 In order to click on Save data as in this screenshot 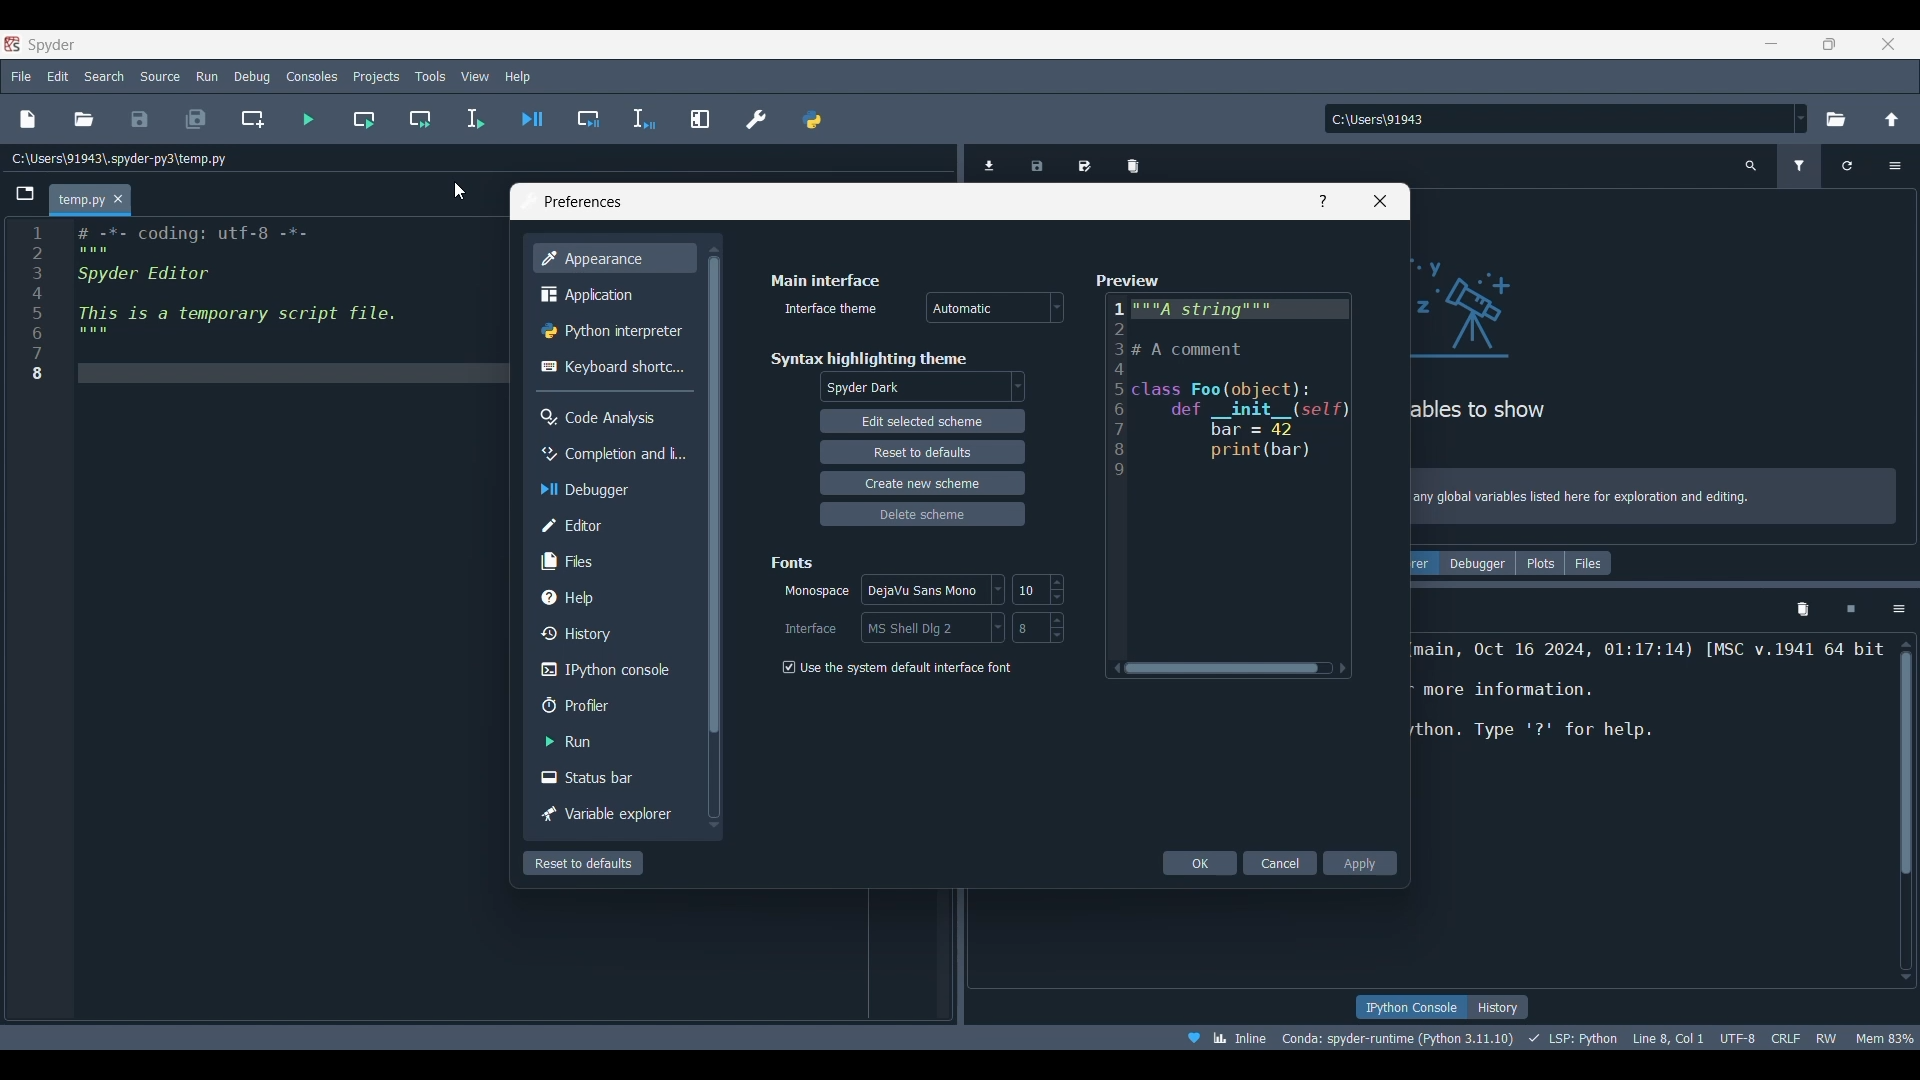, I will do `click(1084, 166)`.